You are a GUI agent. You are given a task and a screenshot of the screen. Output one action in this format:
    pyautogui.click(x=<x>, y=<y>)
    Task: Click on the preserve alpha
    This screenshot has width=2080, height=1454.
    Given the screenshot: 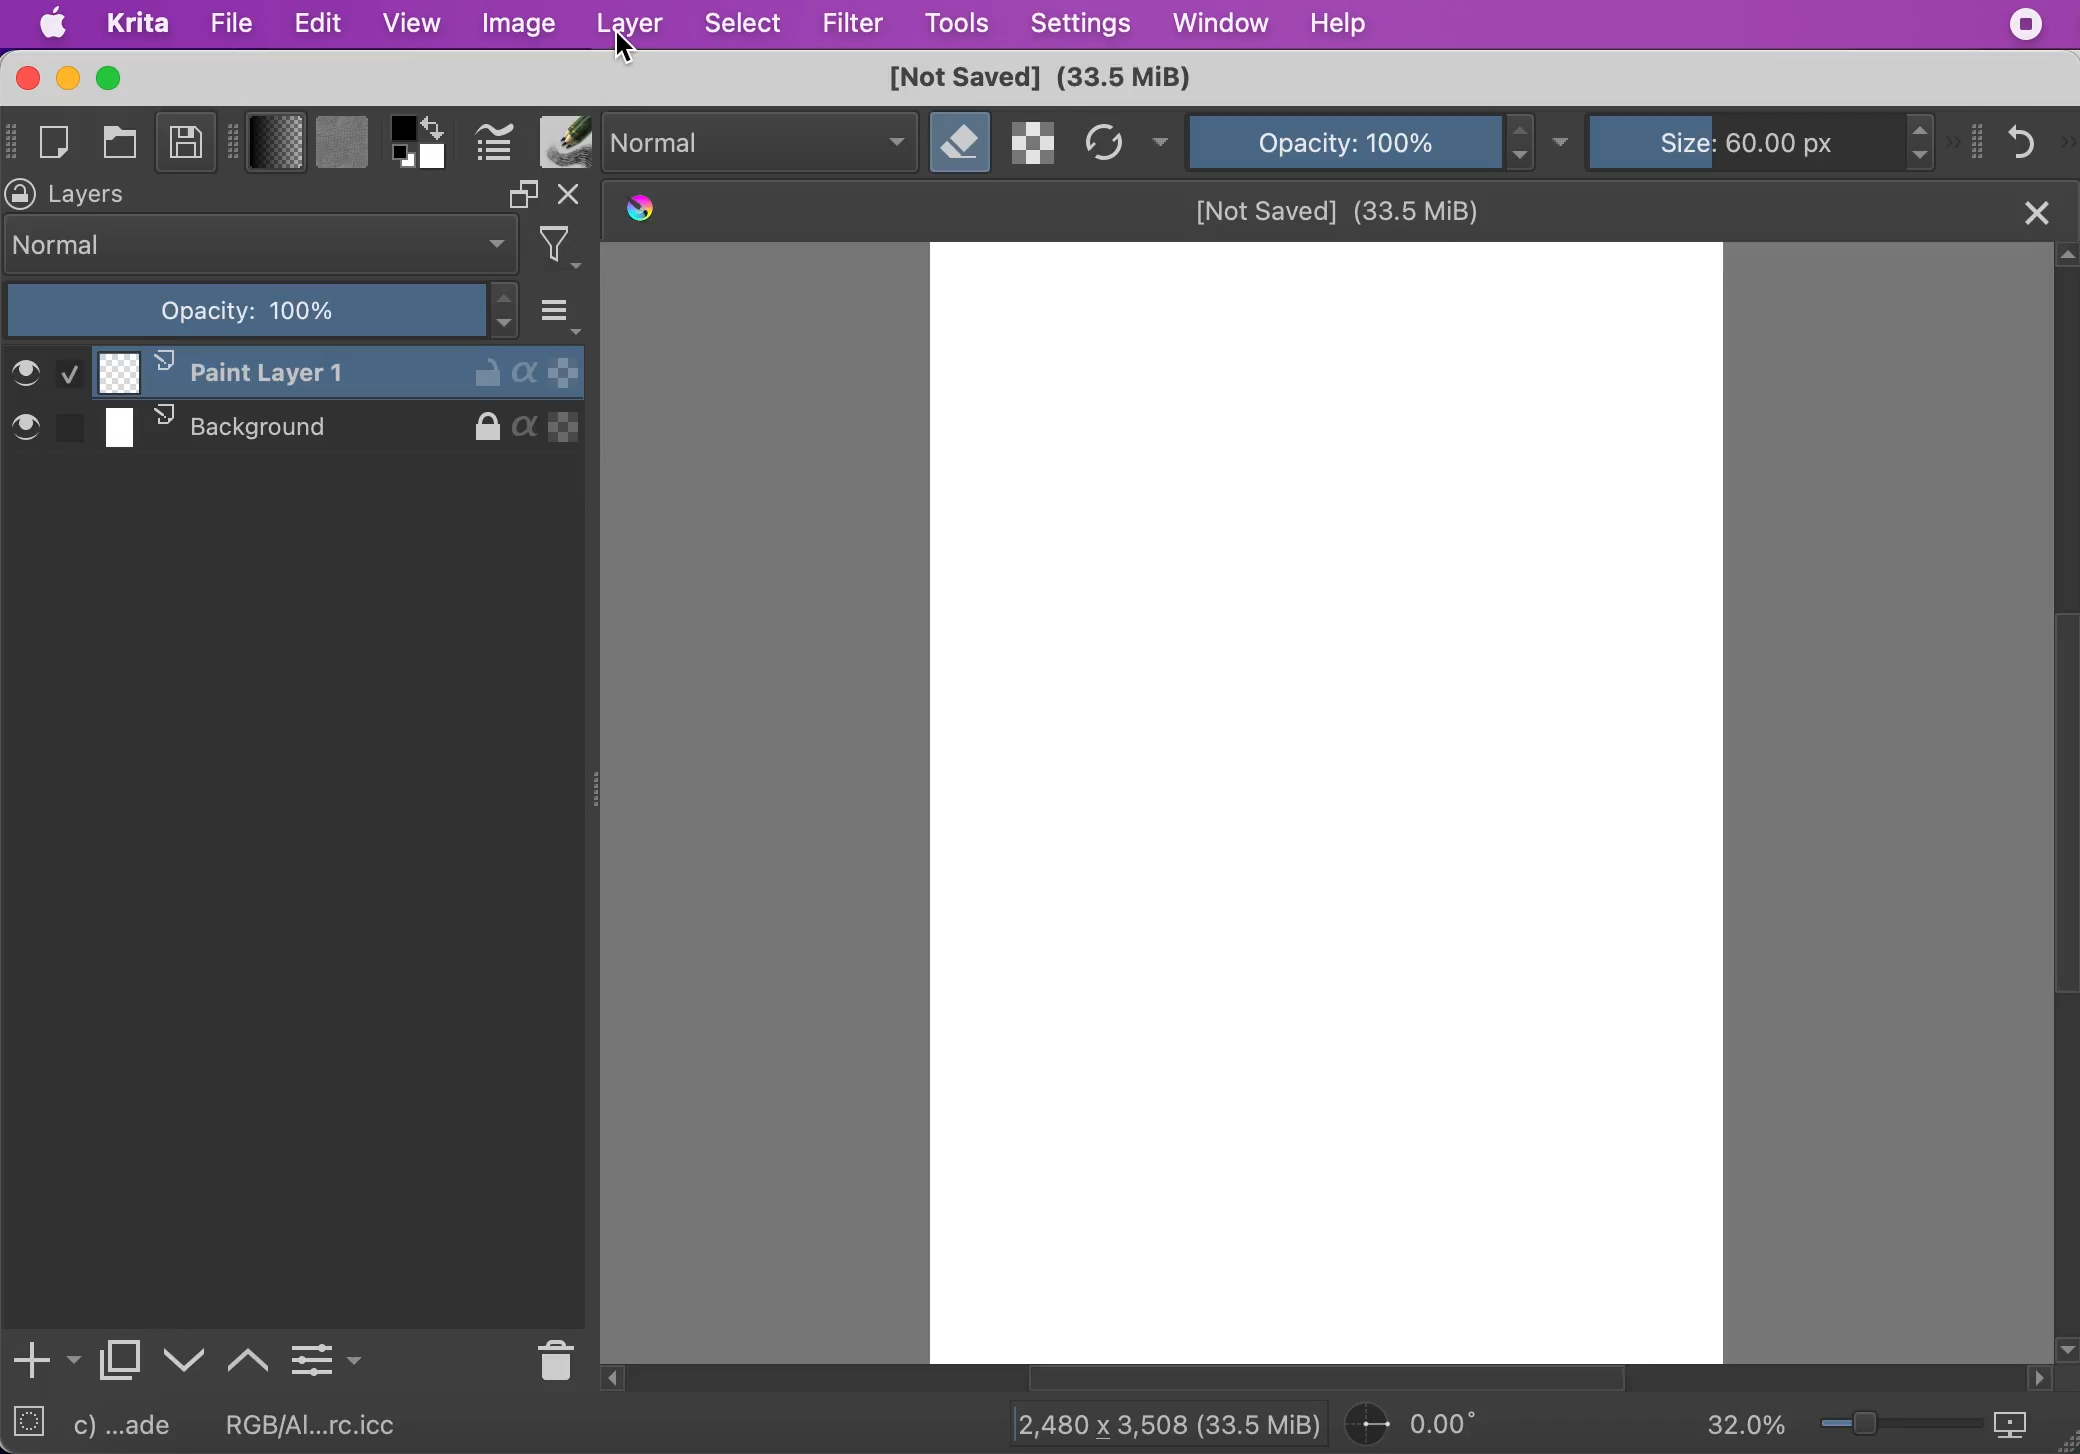 What is the action you would take?
    pyautogui.click(x=1035, y=143)
    